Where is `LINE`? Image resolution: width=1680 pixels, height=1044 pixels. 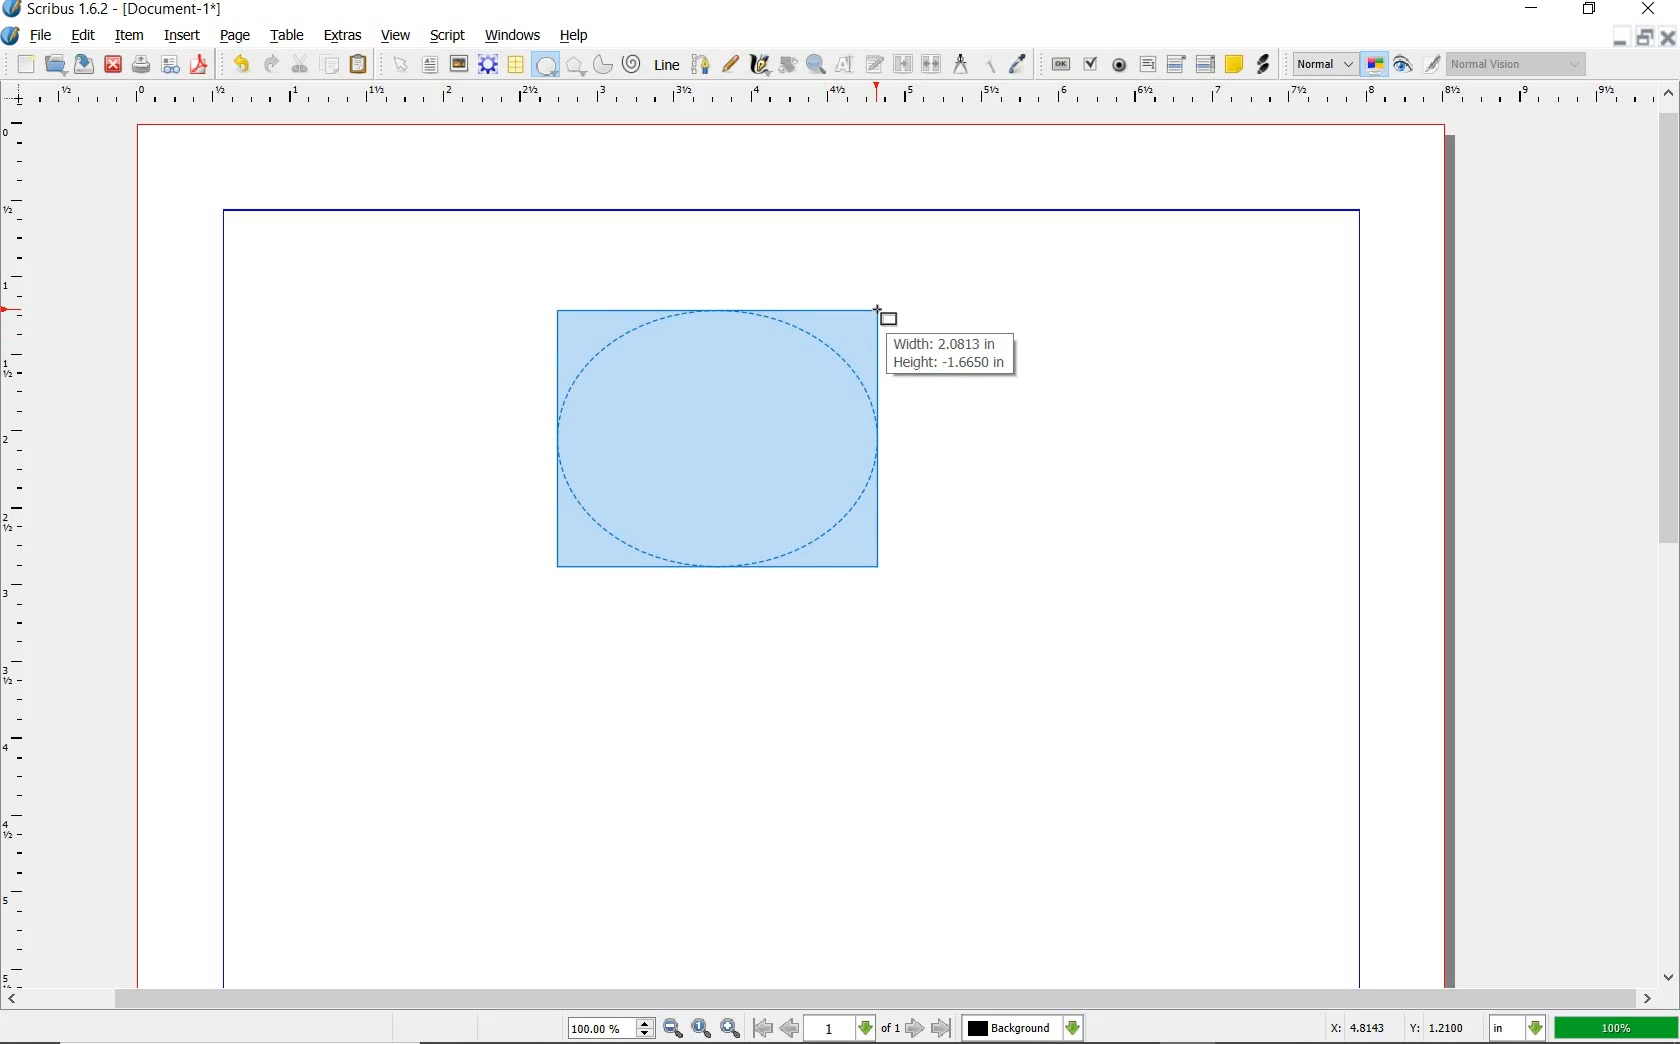 LINE is located at coordinates (668, 65).